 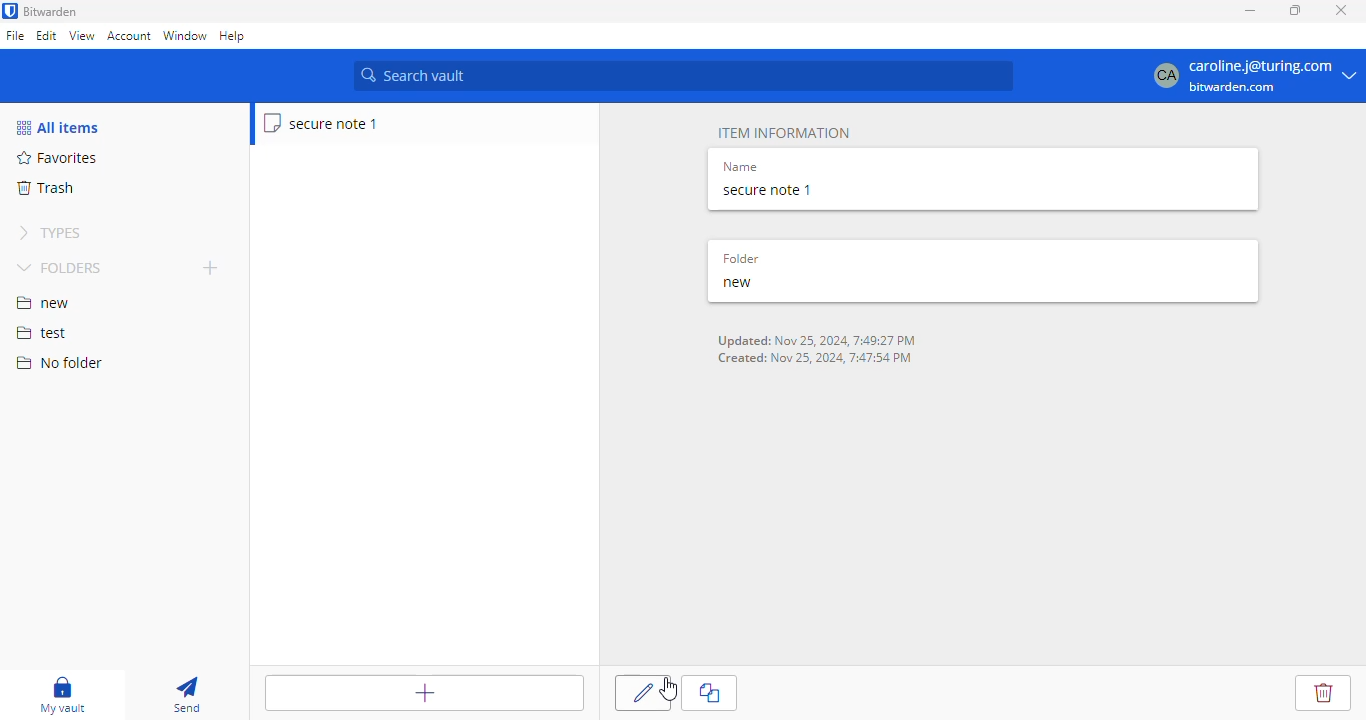 What do you see at coordinates (47, 35) in the screenshot?
I see `edit` at bounding box center [47, 35].